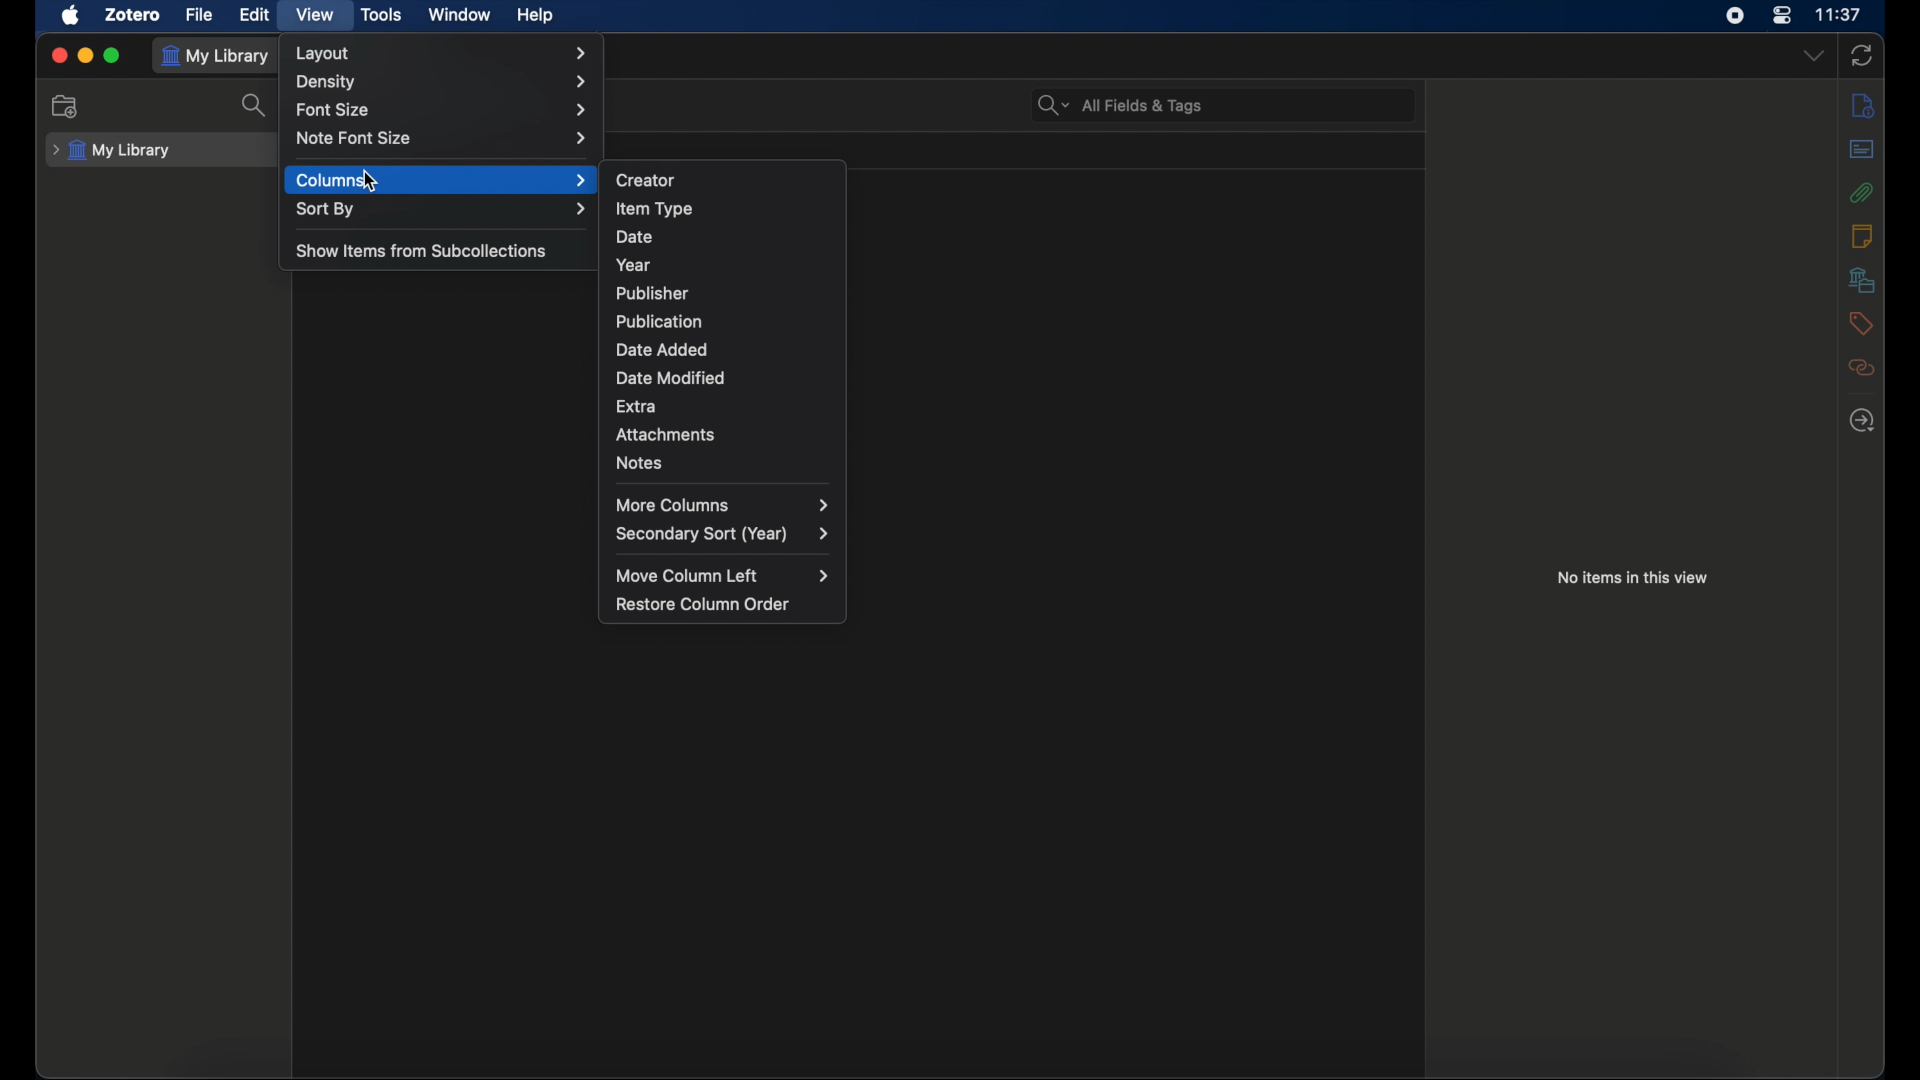 The width and height of the screenshot is (1920, 1080). What do you see at coordinates (653, 294) in the screenshot?
I see `publisher` at bounding box center [653, 294].